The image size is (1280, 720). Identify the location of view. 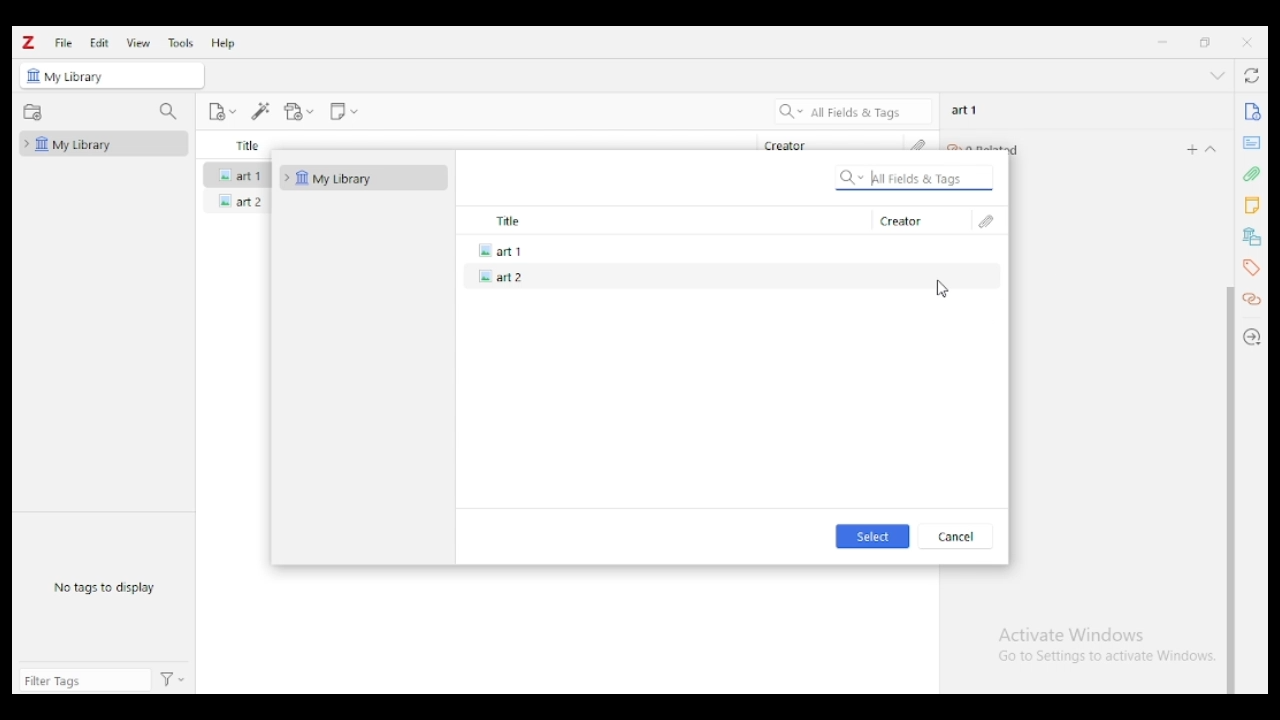
(139, 43).